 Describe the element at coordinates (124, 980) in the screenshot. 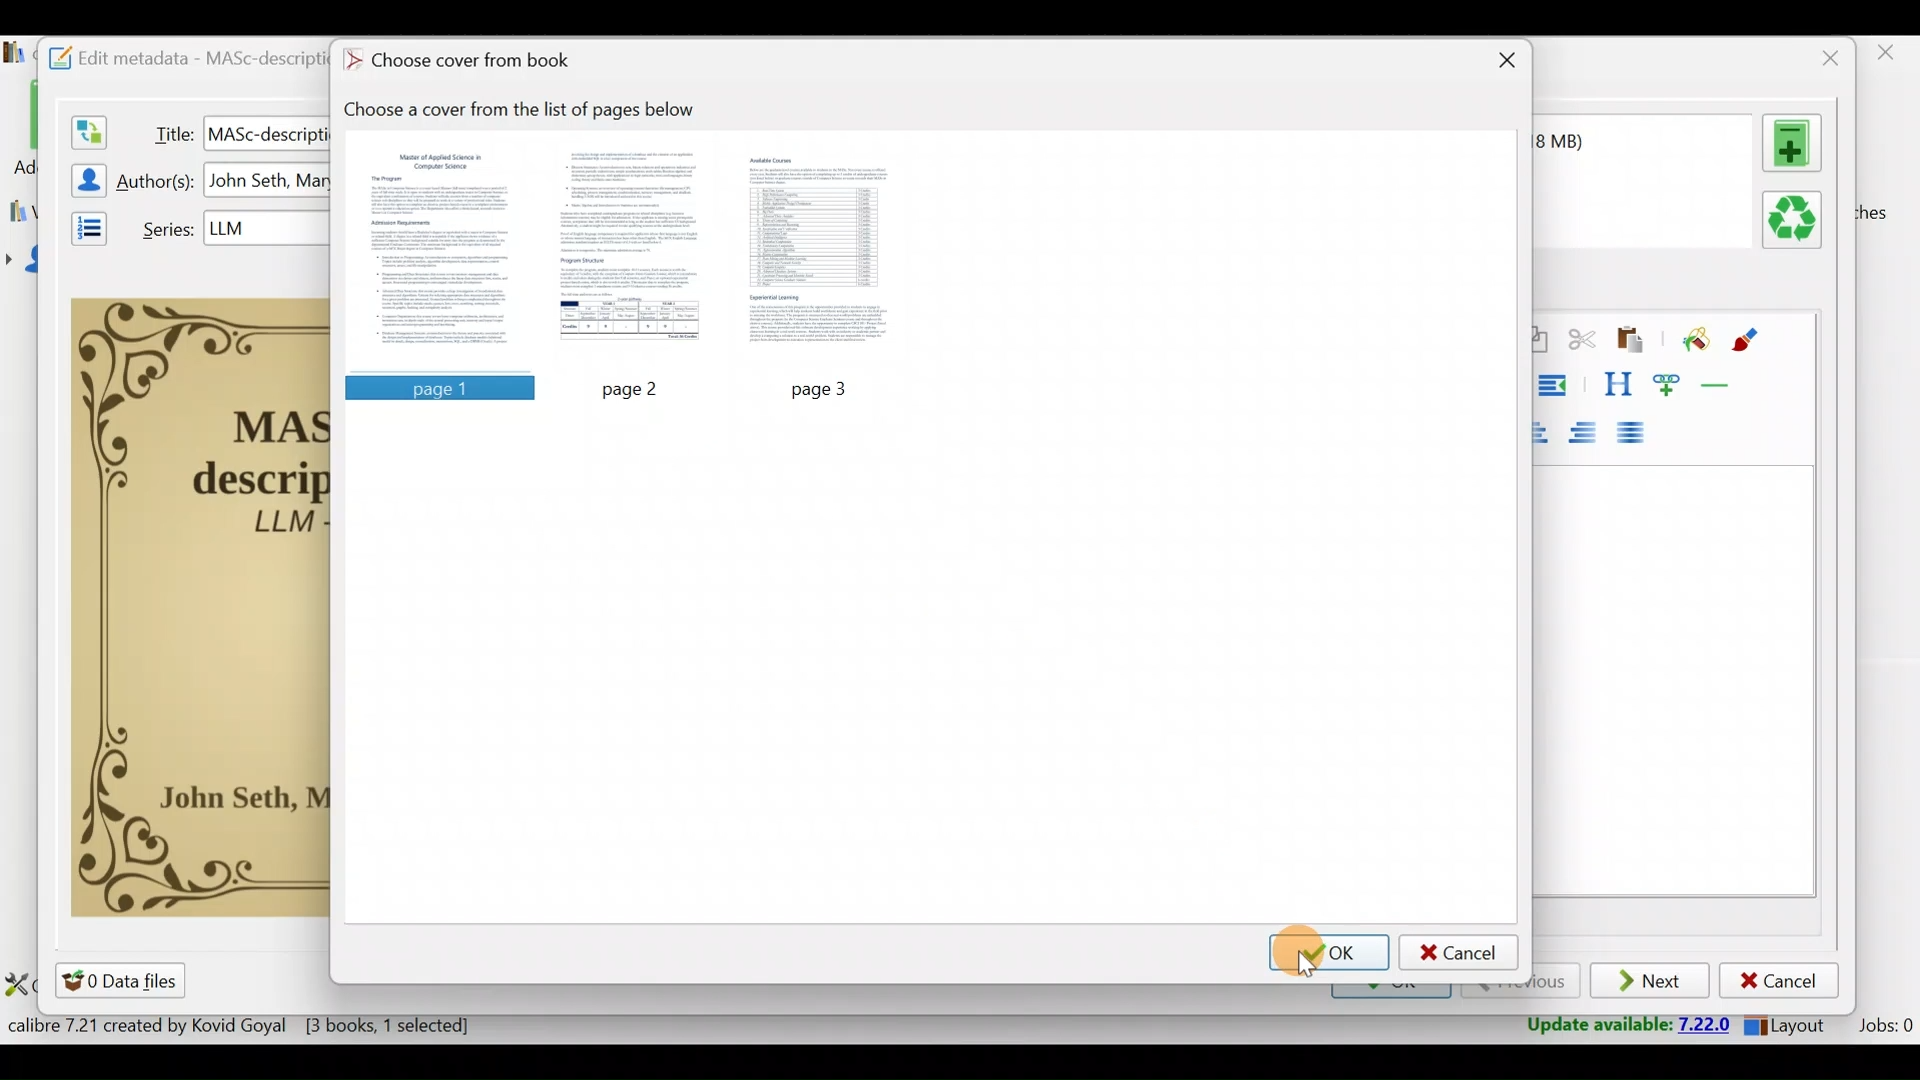

I see `Data files` at that location.